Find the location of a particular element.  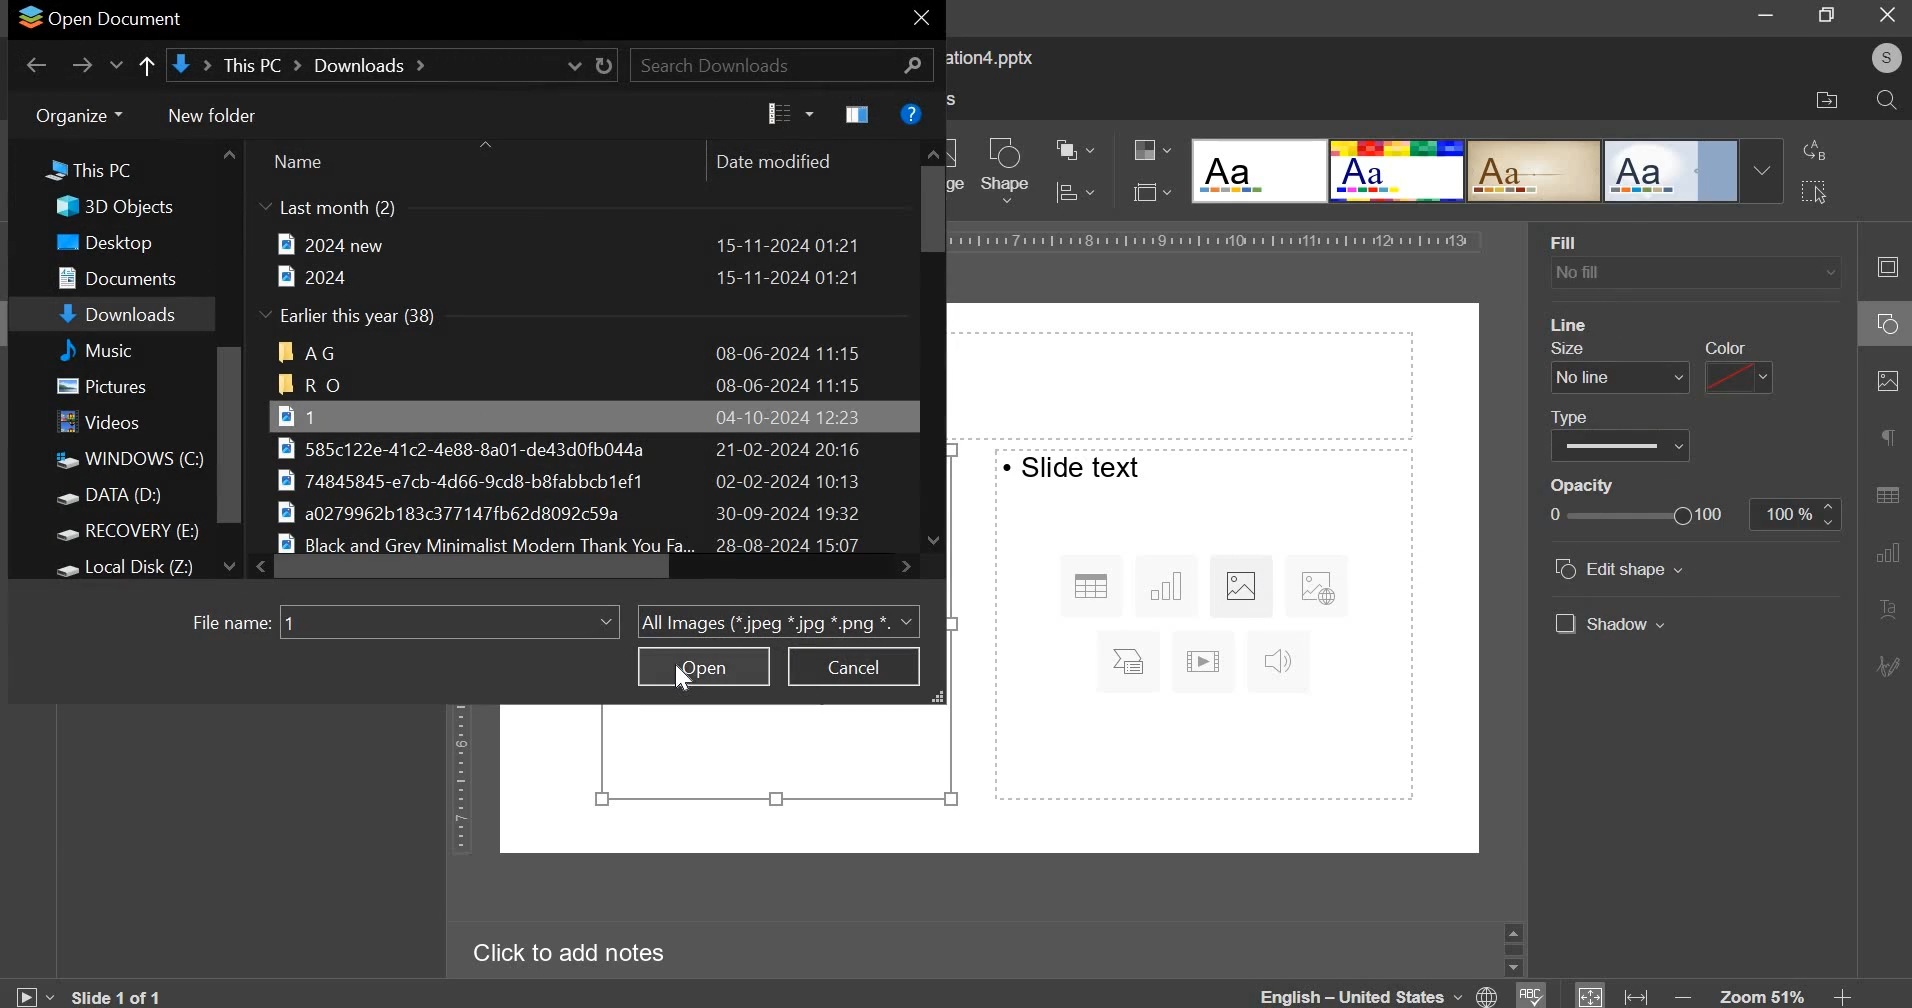

up to is located at coordinates (145, 68).